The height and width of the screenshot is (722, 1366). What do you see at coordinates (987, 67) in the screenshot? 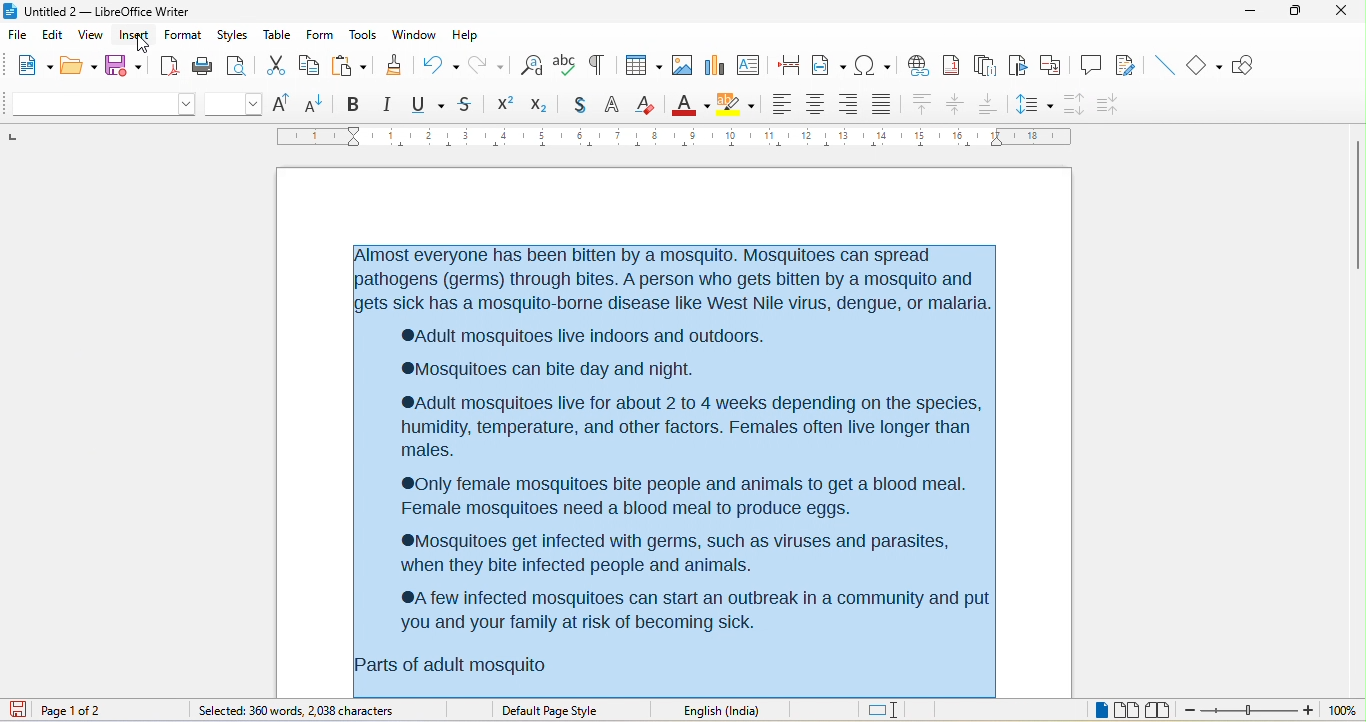
I see `endnote` at bounding box center [987, 67].